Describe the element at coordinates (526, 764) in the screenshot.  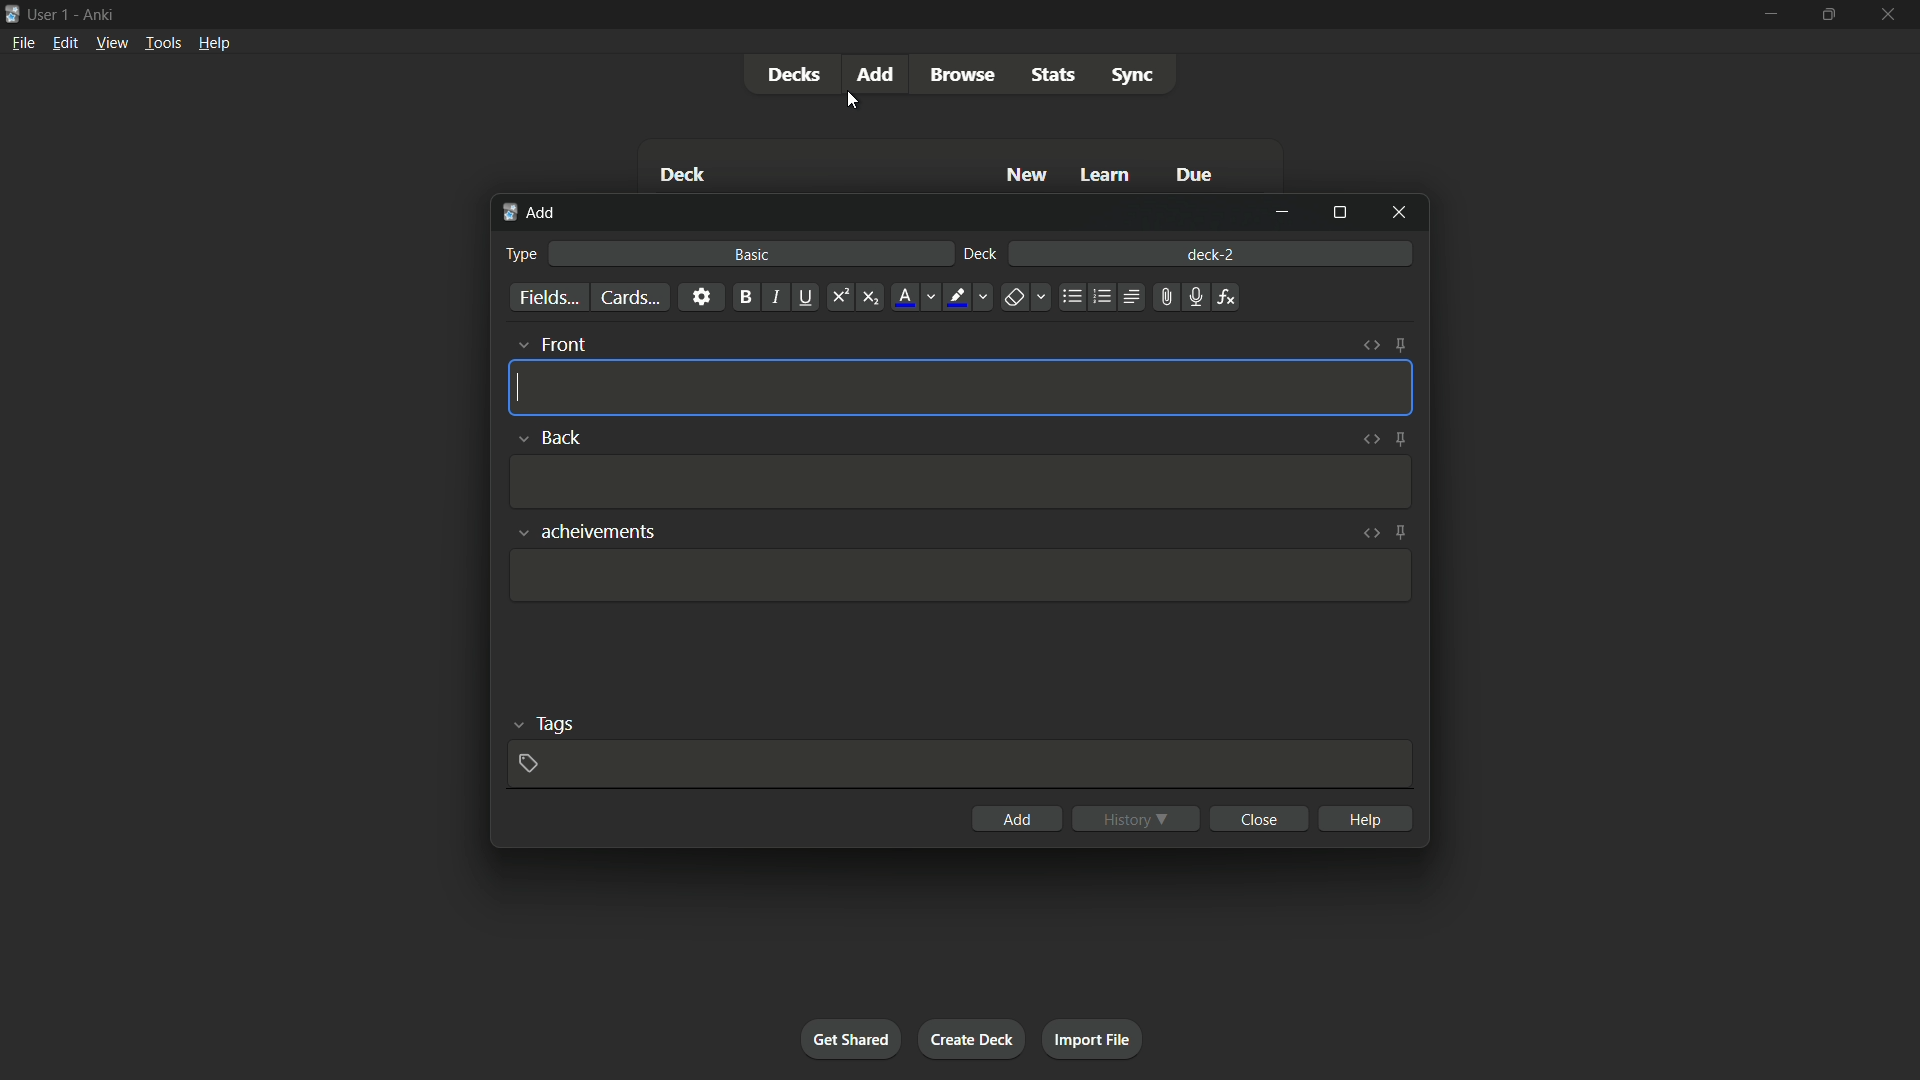
I see `add tag` at that location.